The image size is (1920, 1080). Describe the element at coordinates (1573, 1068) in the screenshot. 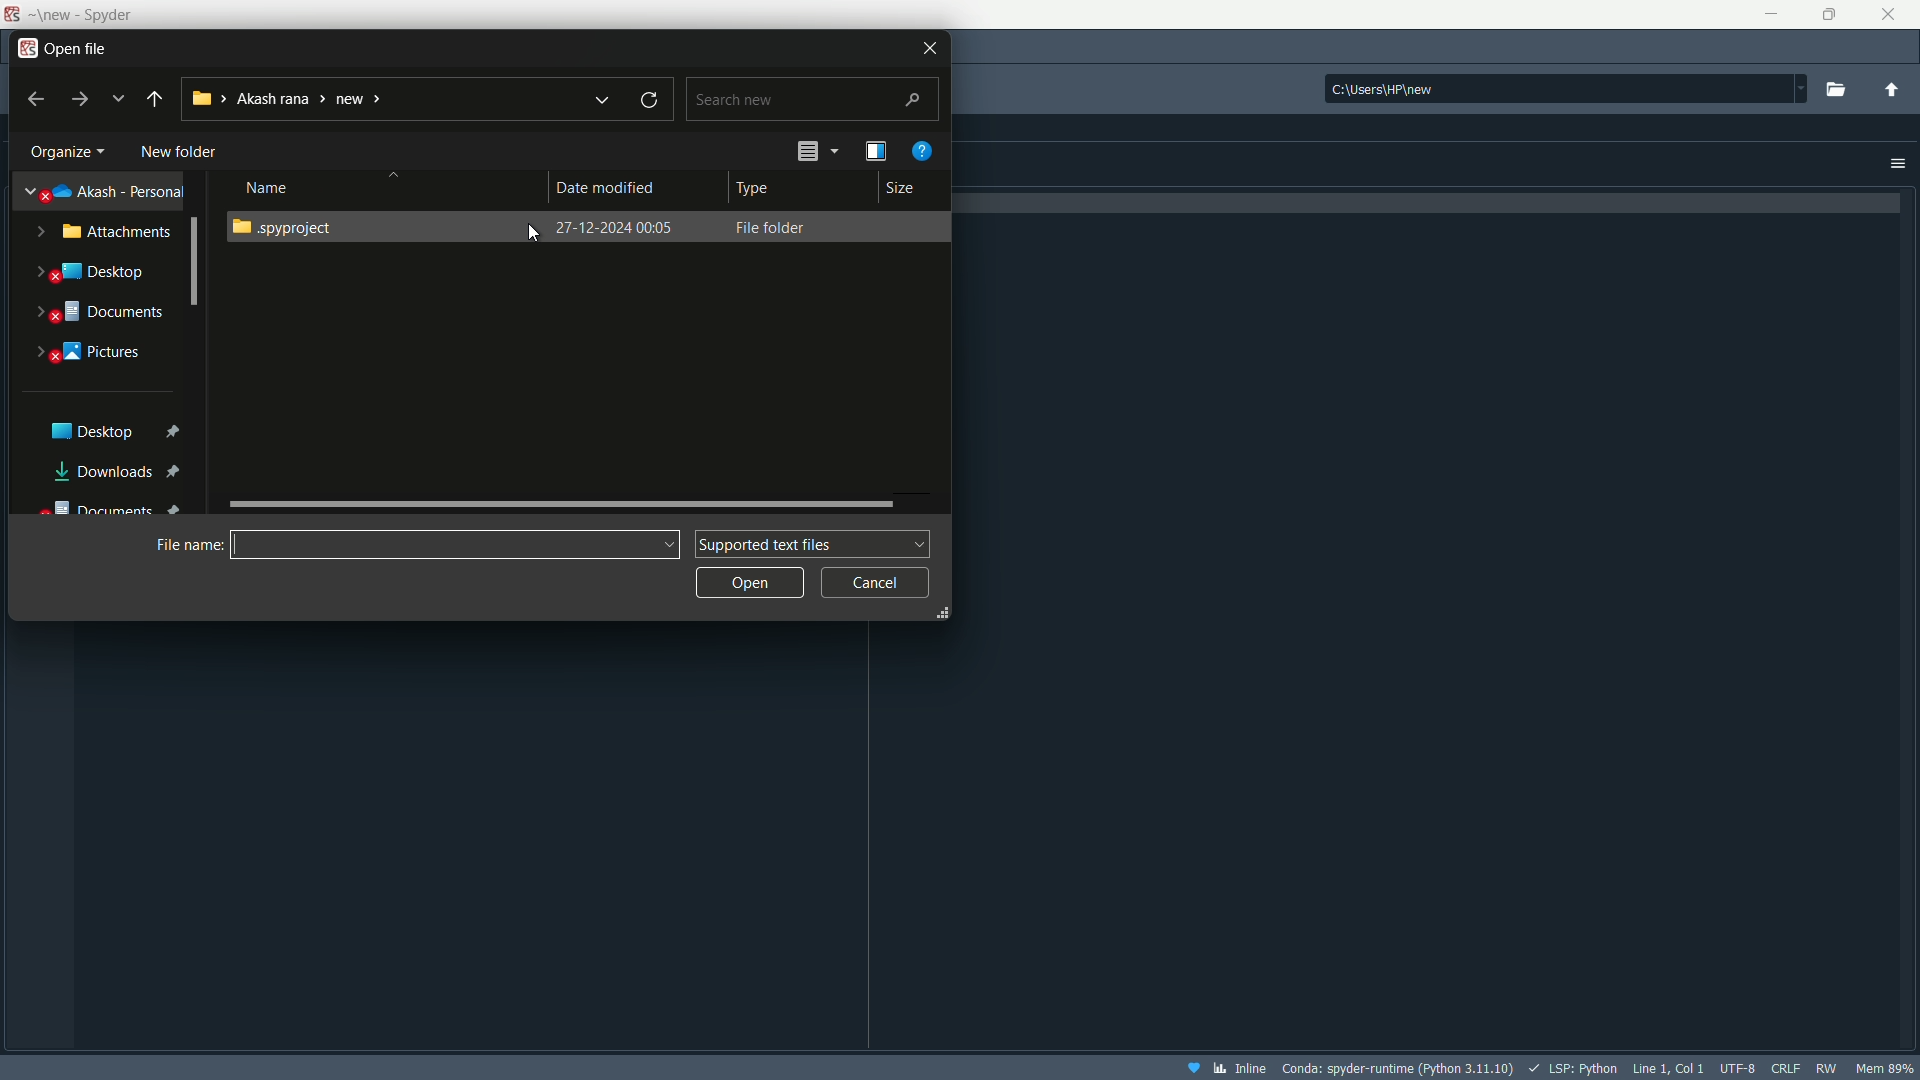

I see `LSP:Python` at that location.